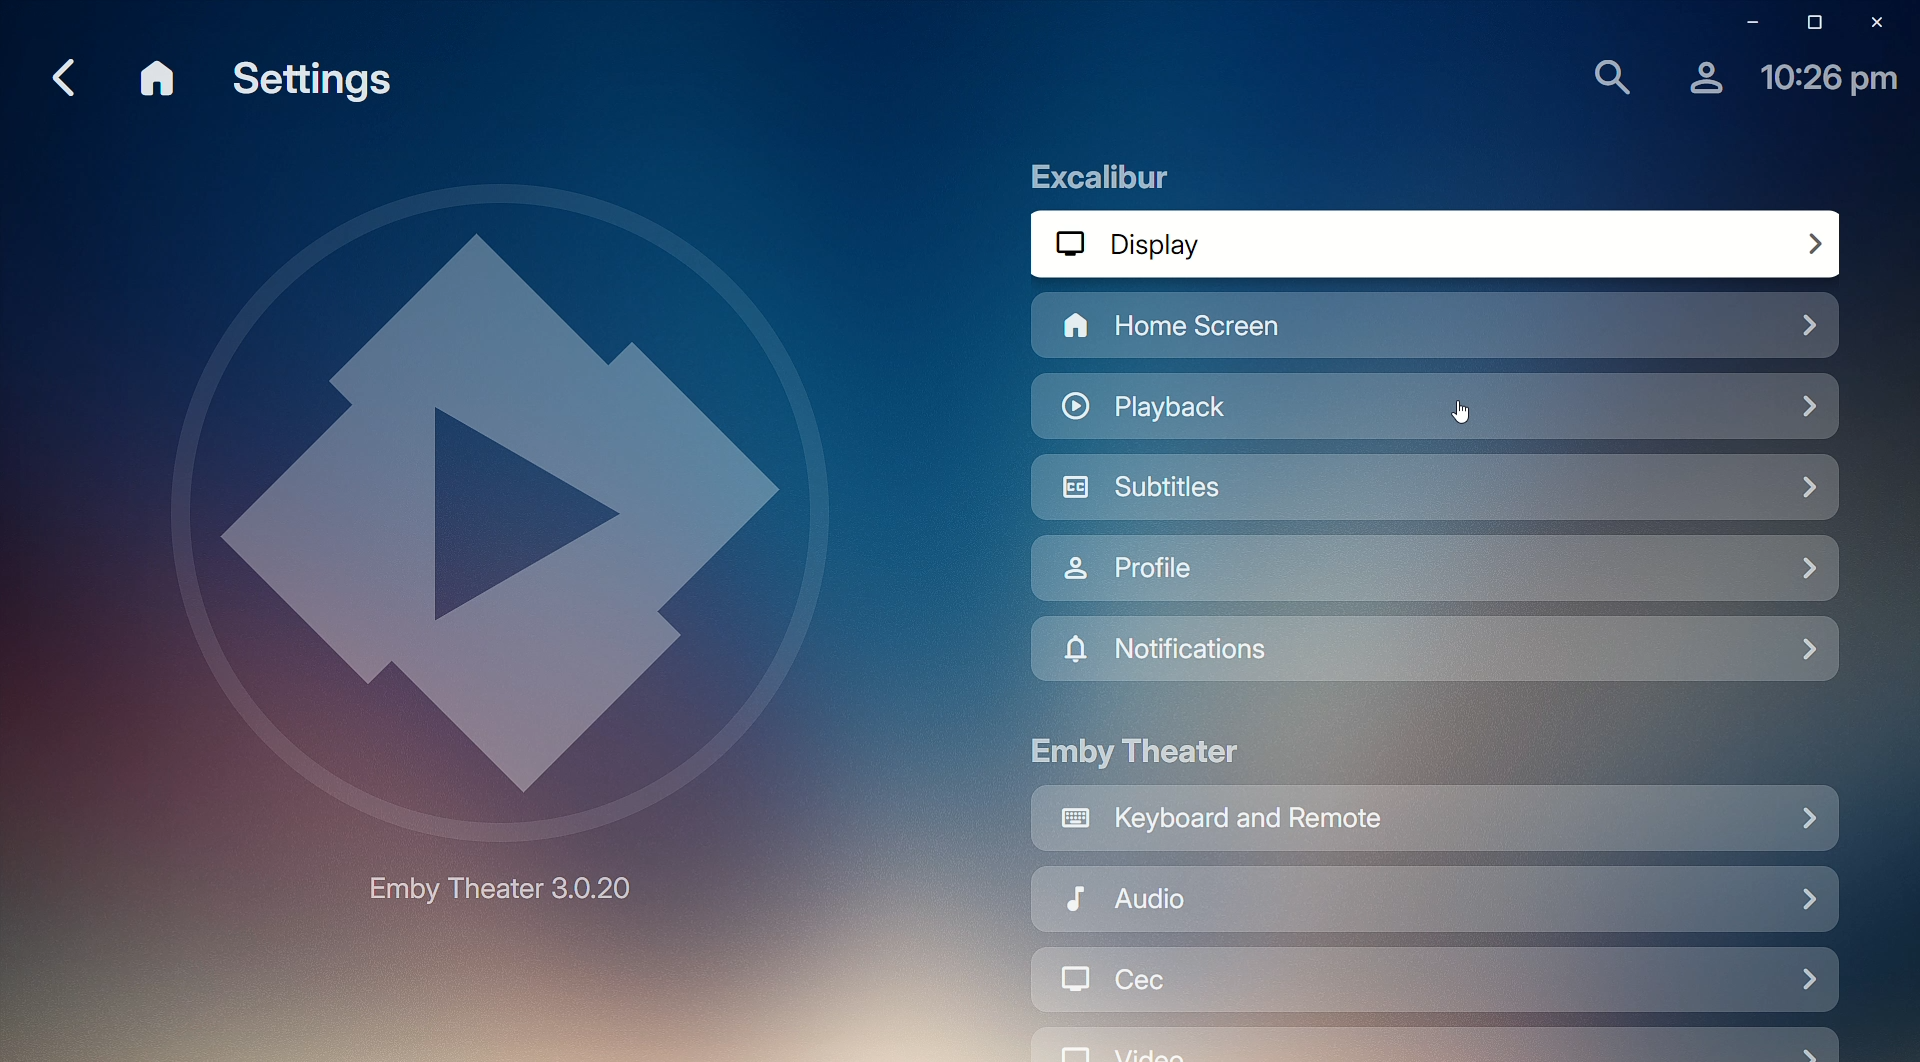 This screenshot has height=1062, width=1920. What do you see at coordinates (1138, 750) in the screenshot?
I see `Emby Theater` at bounding box center [1138, 750].